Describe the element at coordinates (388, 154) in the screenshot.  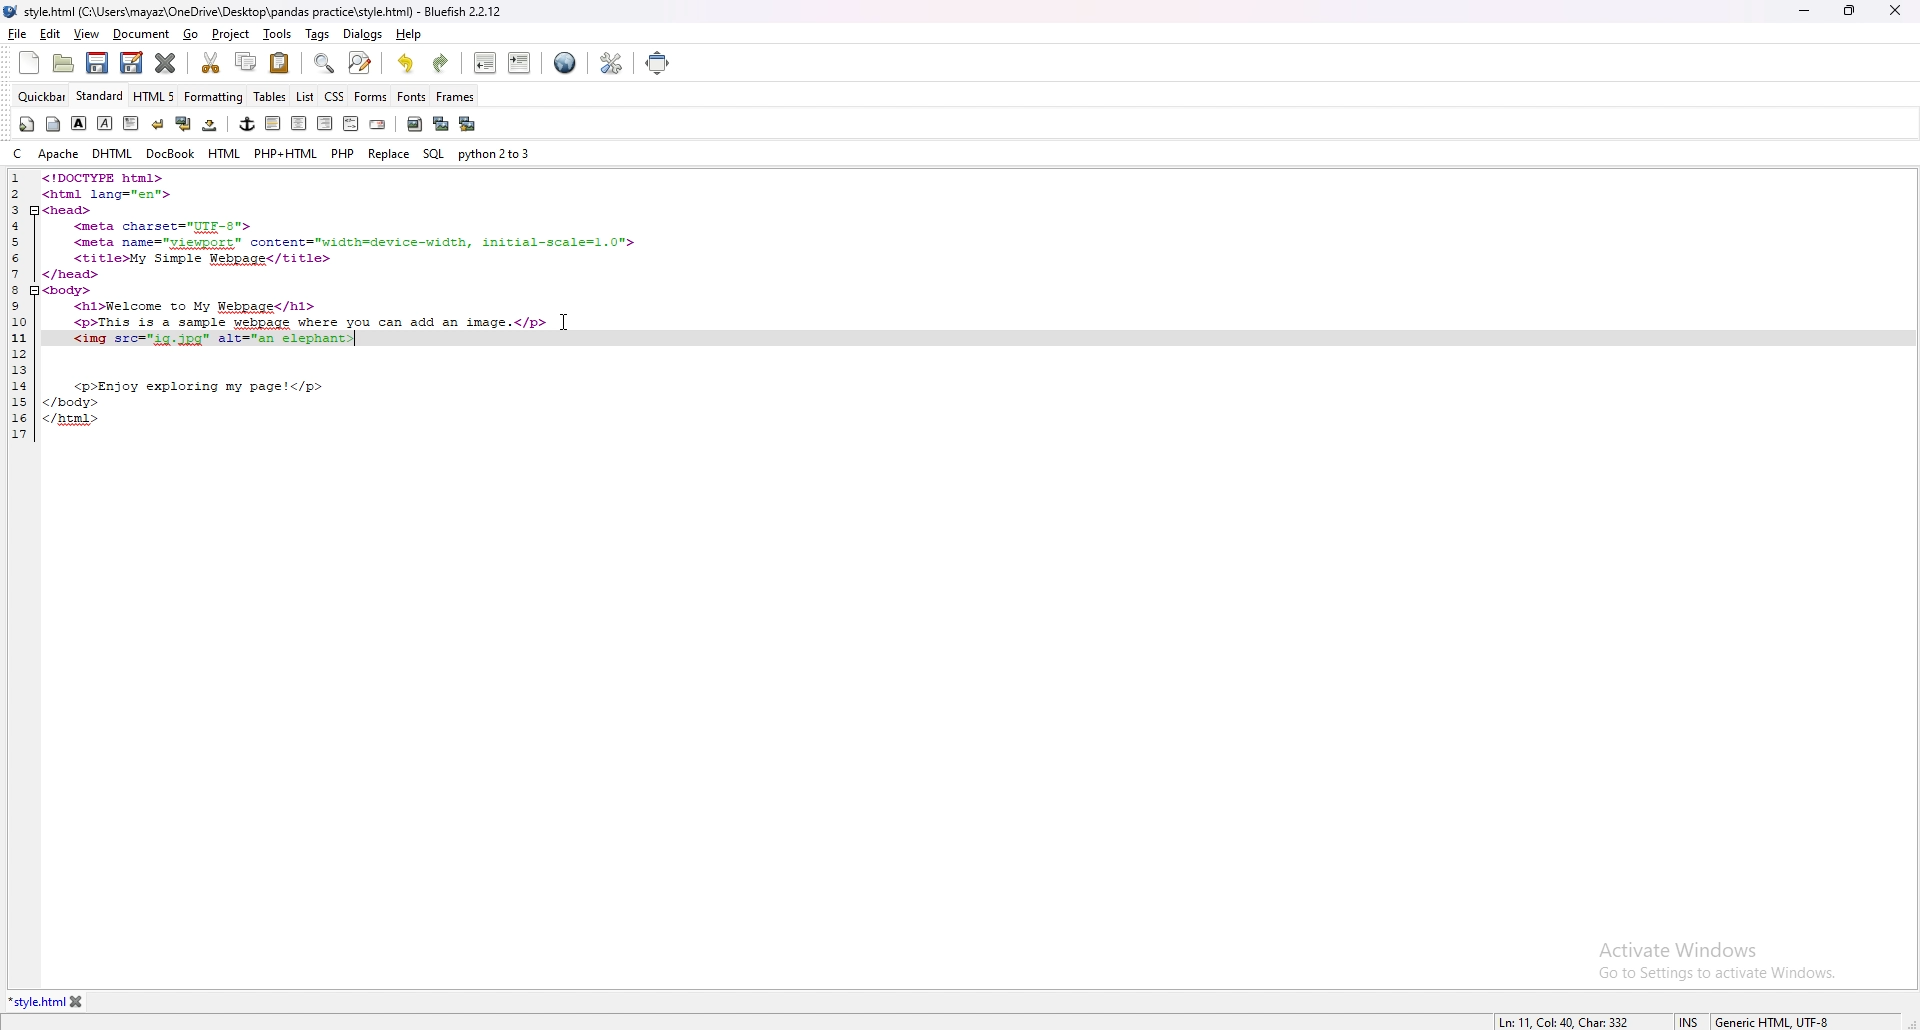
I see `replace` at that location.